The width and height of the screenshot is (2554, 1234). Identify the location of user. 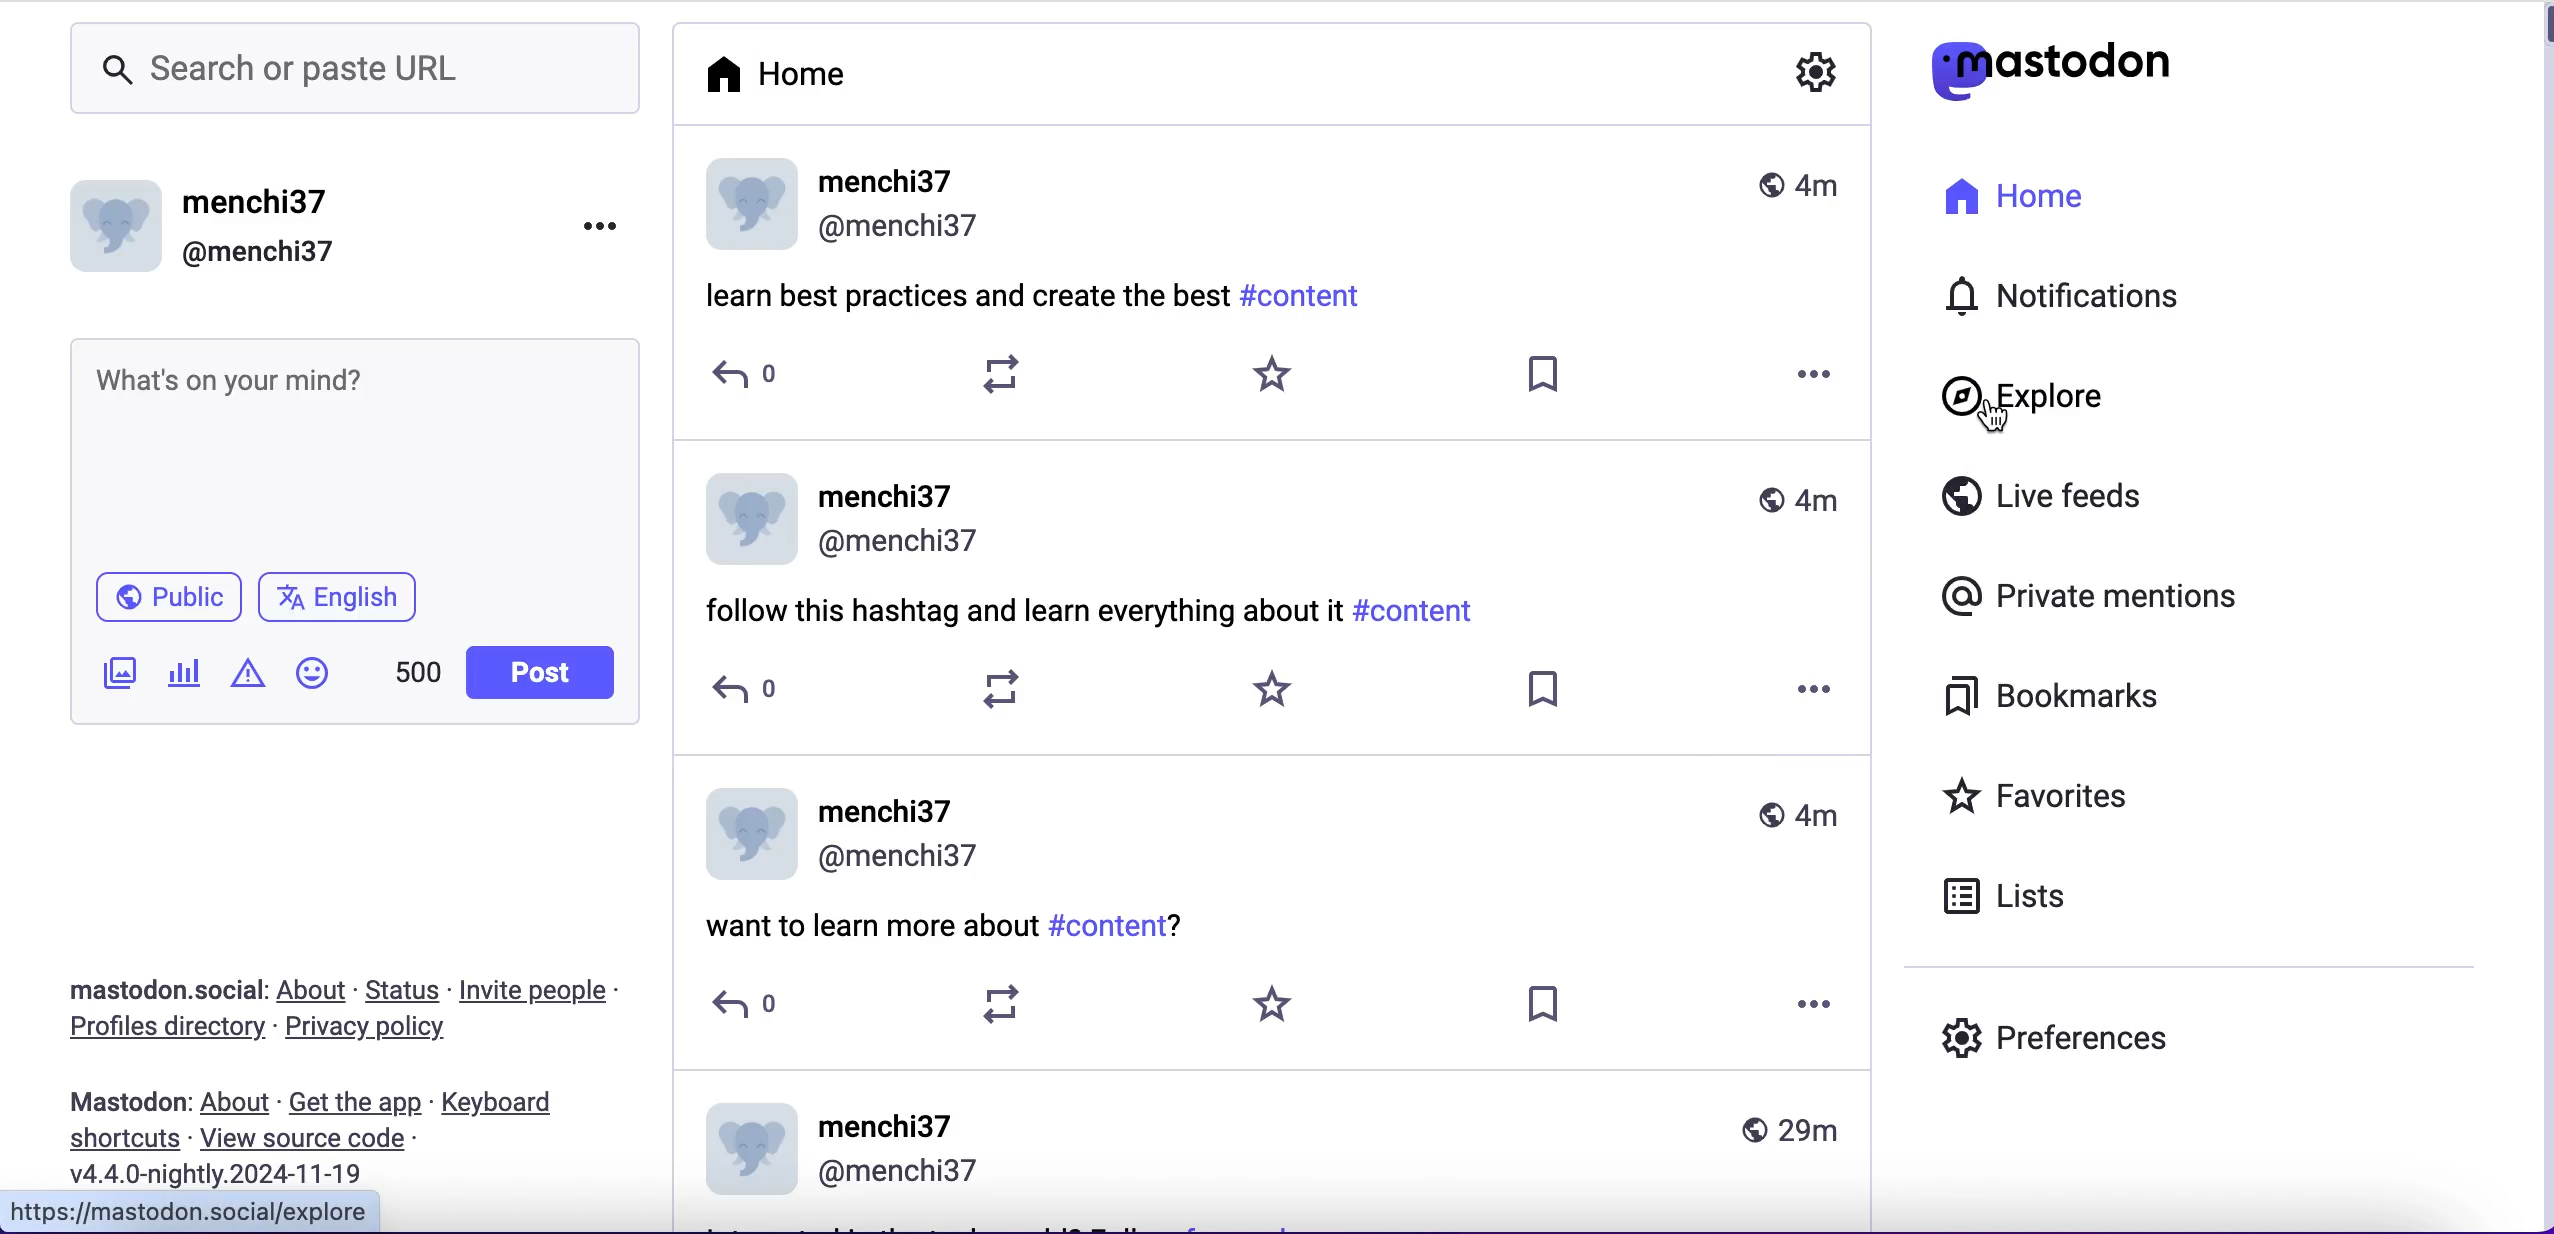
(1277, 207).